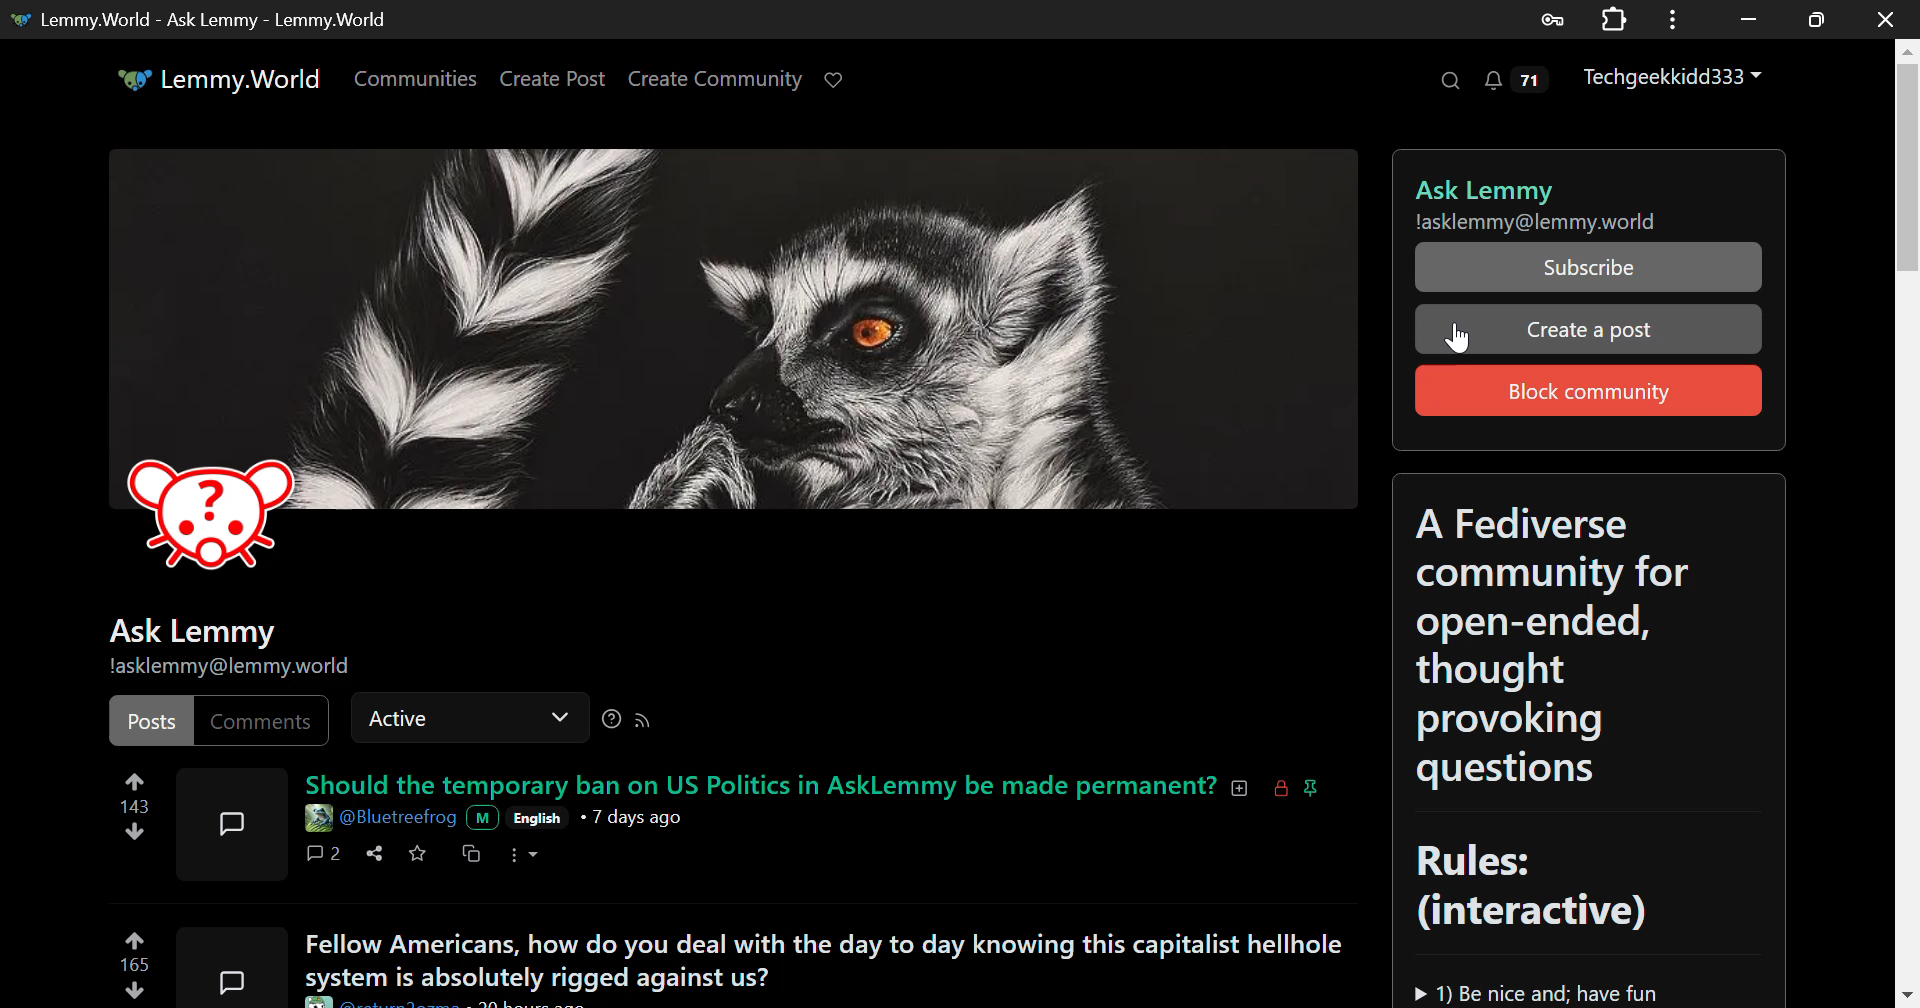 This screenshot has height=1008, width=1920. Describe the element at coordinates (716, 81) in the screenshot. I see `Create Community` at that location.